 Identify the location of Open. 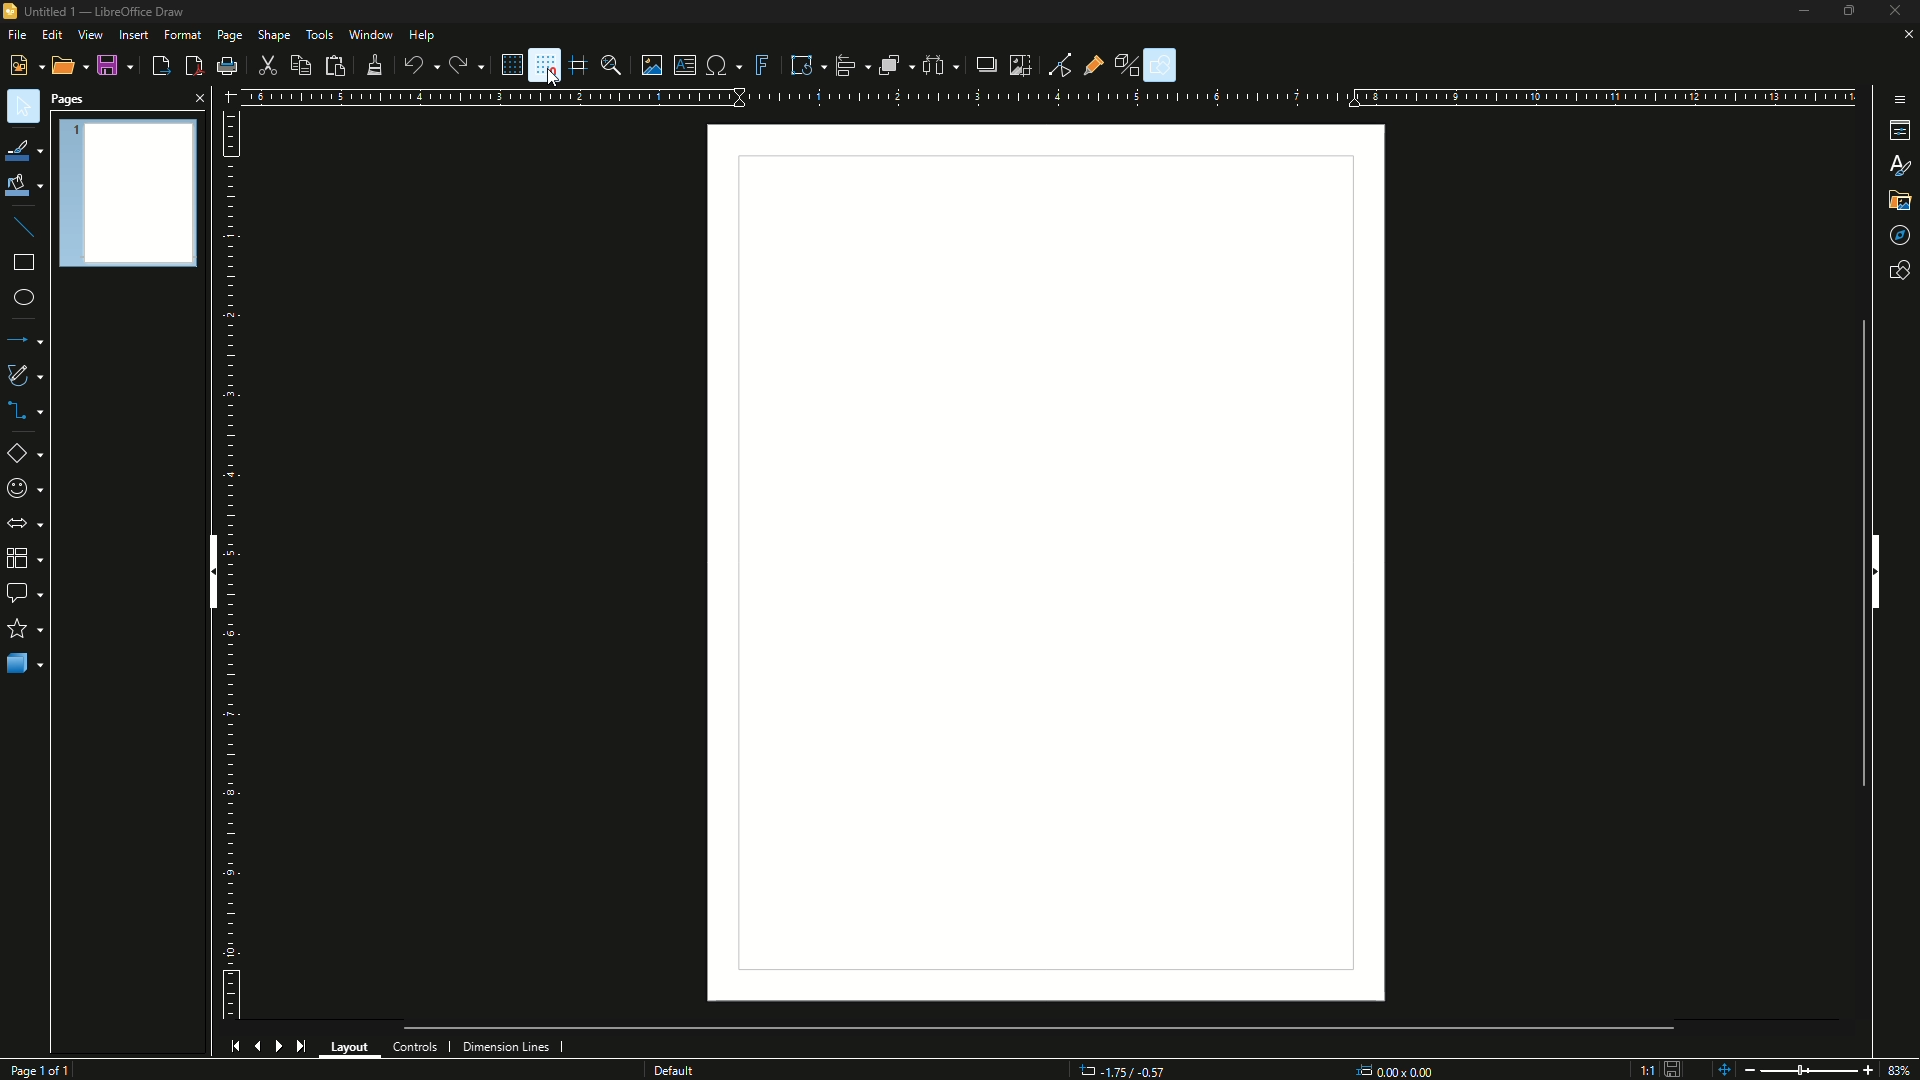
(65, 65).